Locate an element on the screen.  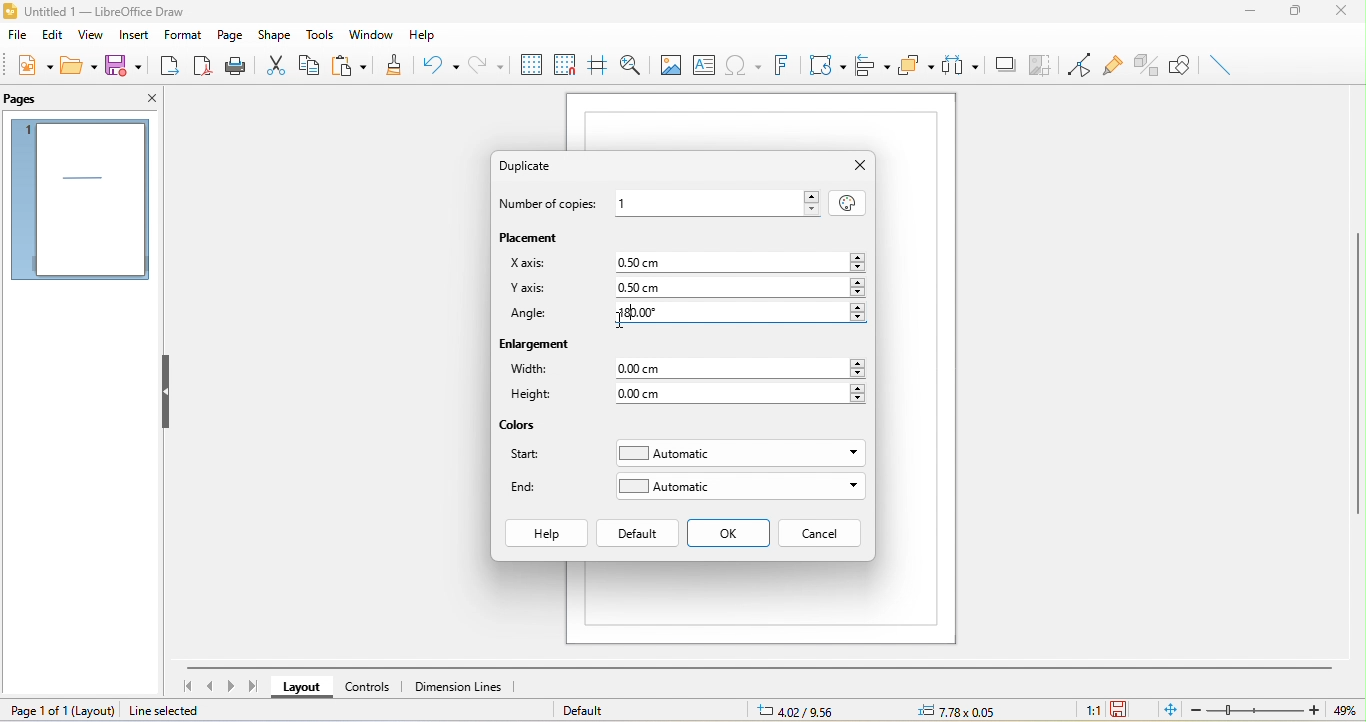
fit to the current window is located at coordinates (1165, 711).